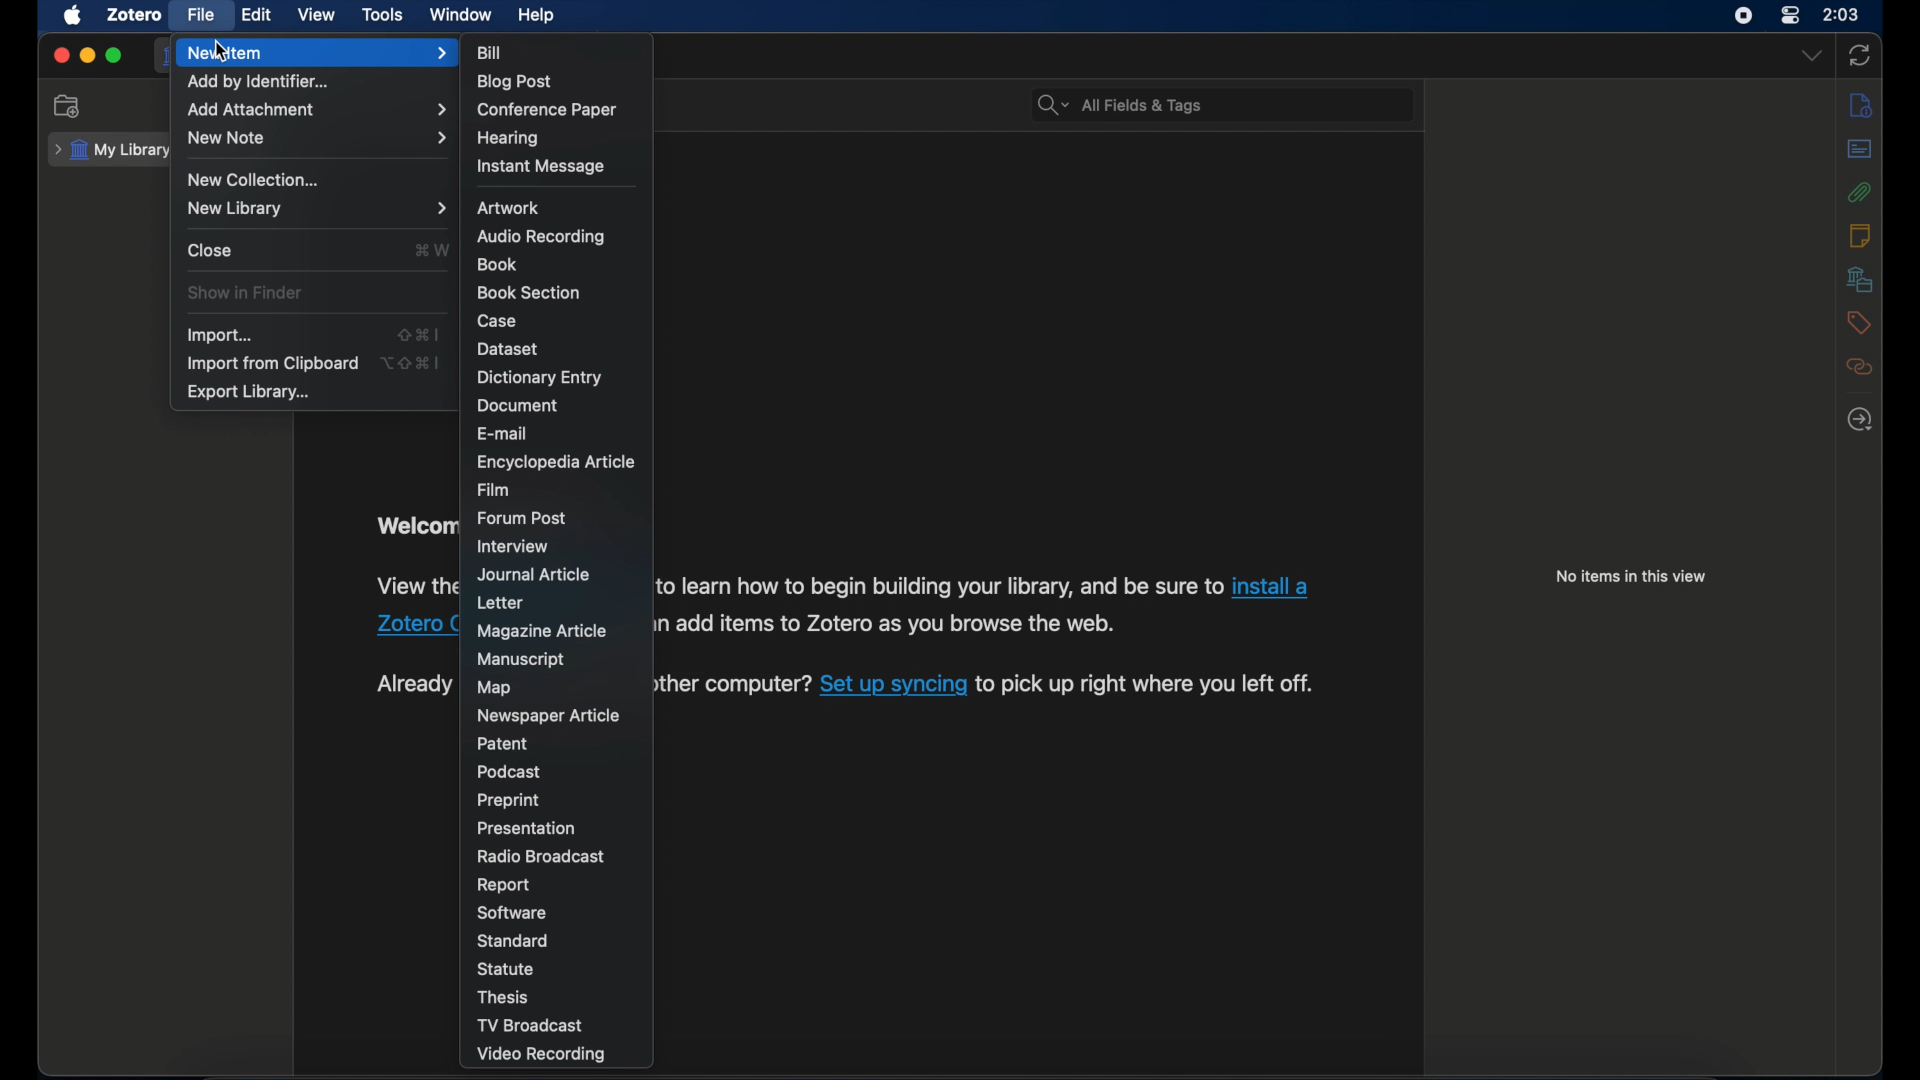 The width and height of the screenshot is (1920, 1080). Describe the element at coordinates (532, 1026) in the screenshot. I see `tv broadcast` at that location.